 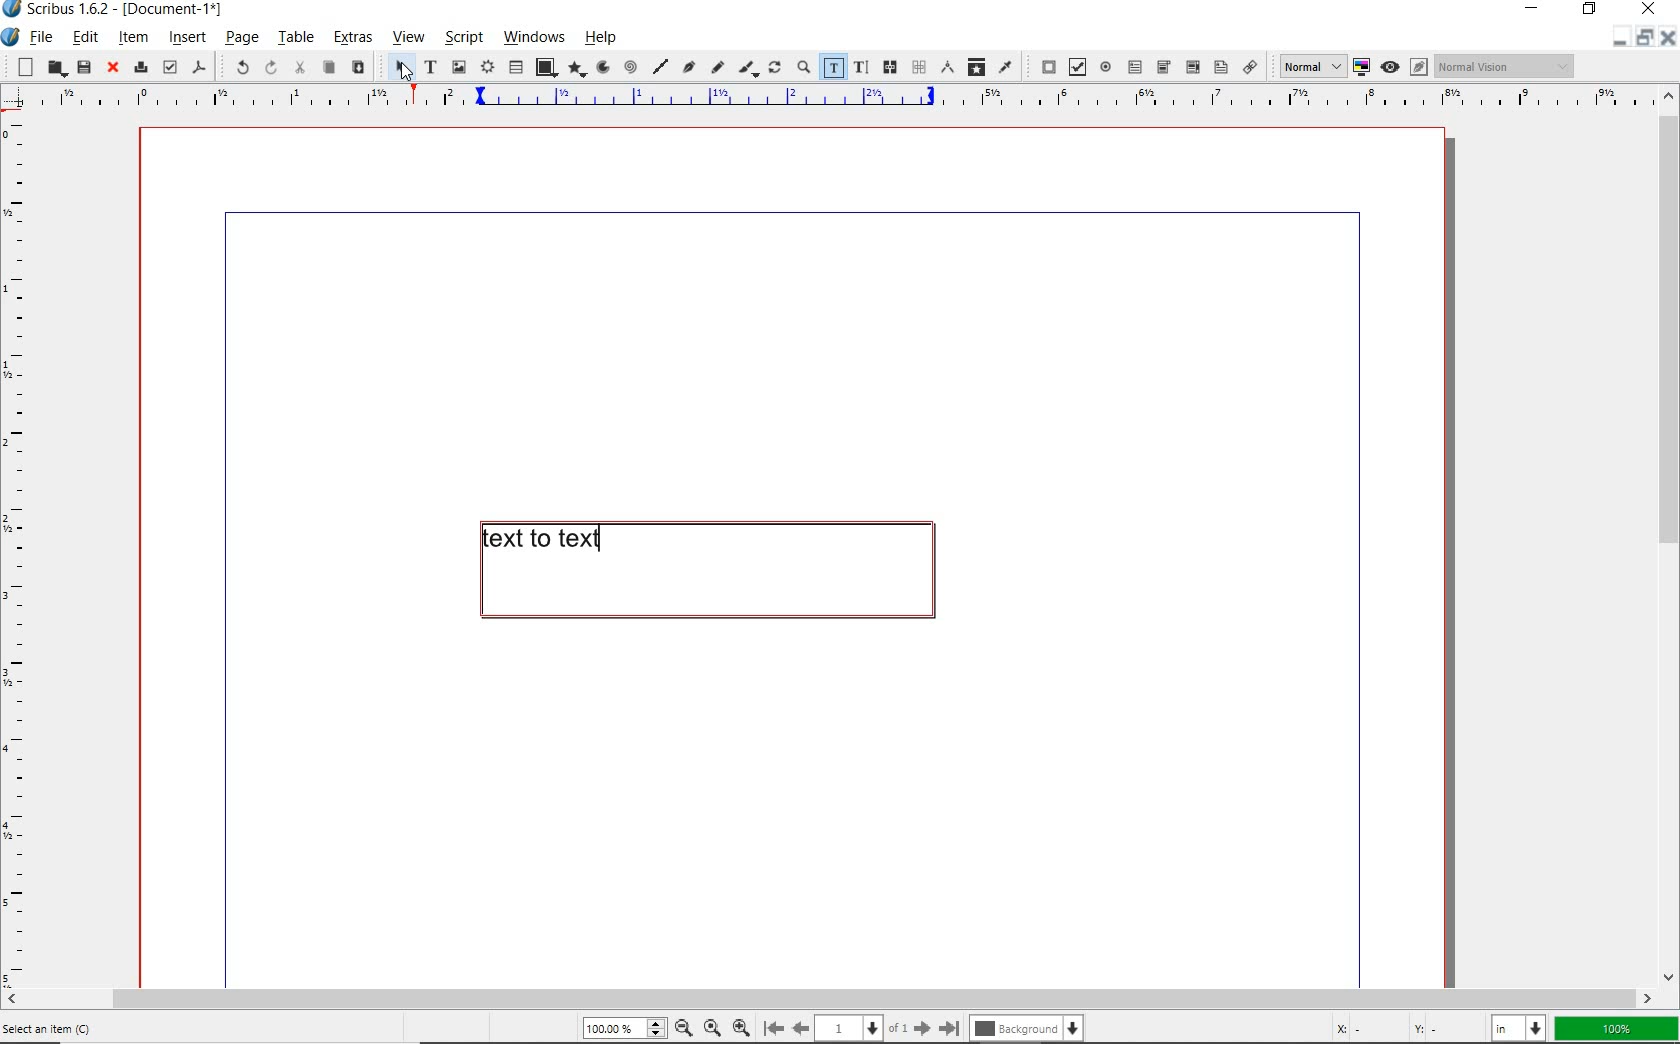 What do you see at coordinates (1220, 69) in the screenshot?
I see `Text annotation` at bounding box center [1220, 69].